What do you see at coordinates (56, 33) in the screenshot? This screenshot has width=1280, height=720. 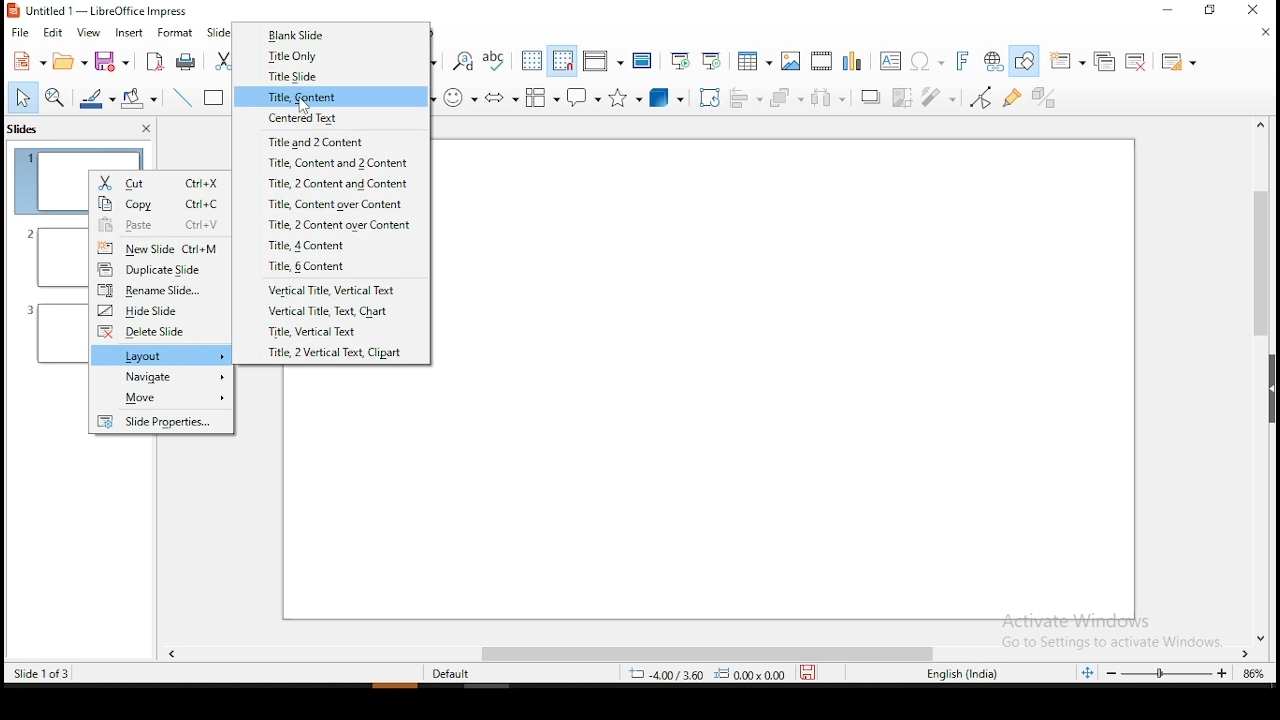 I see `edit` at bounding box center [56, 33].